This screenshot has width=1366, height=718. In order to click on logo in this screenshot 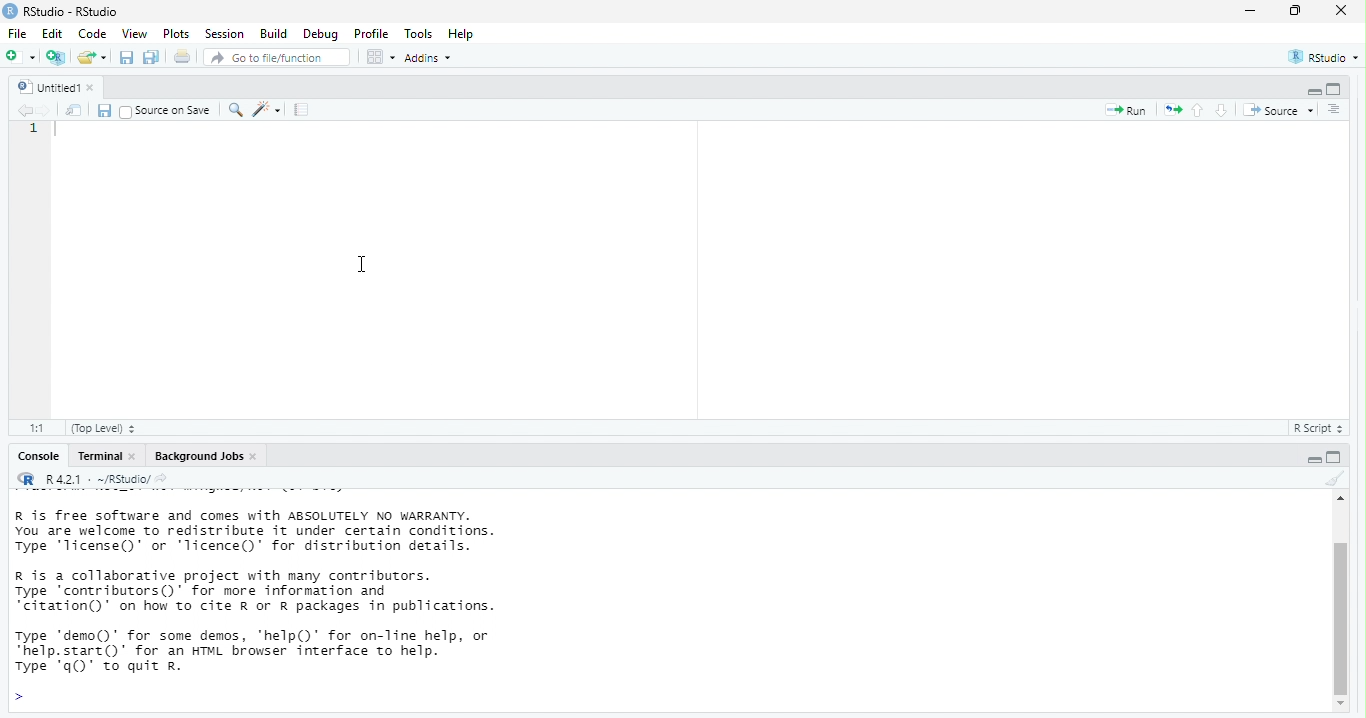, I will do `click(11, 13)`.